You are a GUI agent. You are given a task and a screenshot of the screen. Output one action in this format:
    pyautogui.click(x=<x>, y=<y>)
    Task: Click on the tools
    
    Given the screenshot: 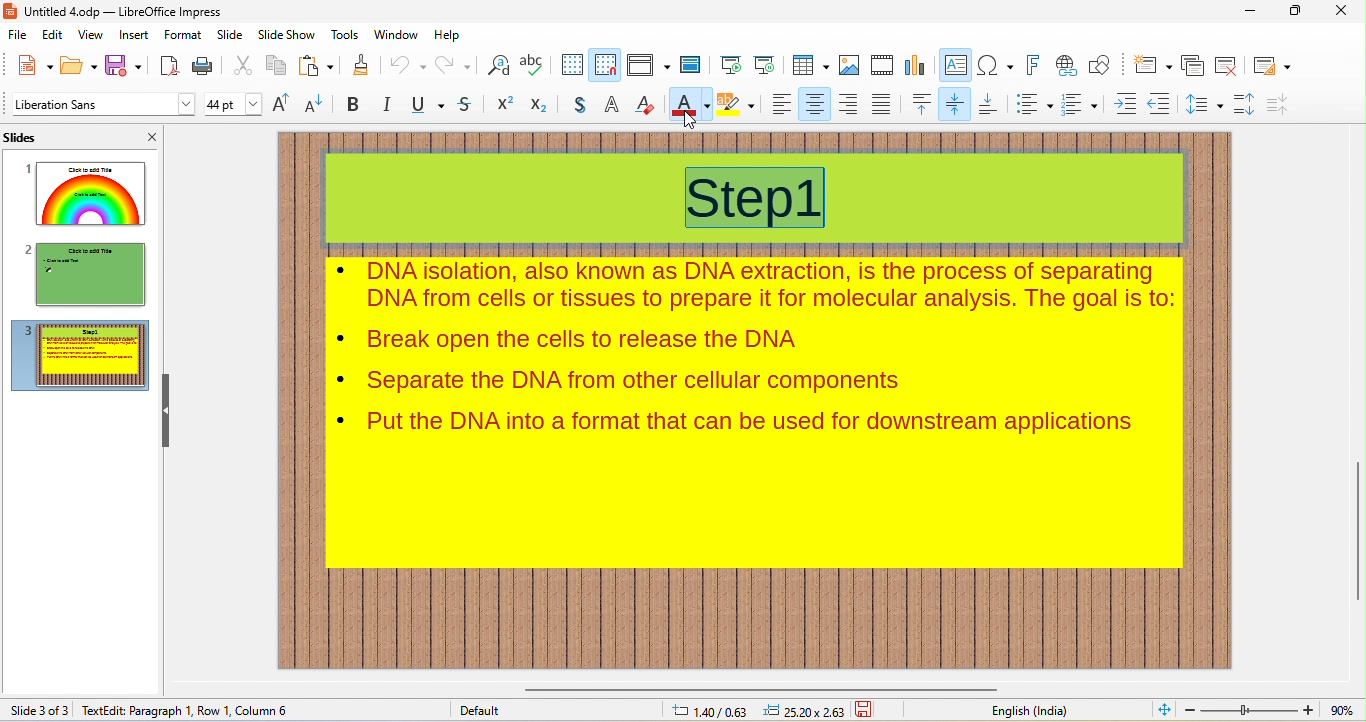 What is the action you would take?
    pyautogui.click(x=346, y=36)
    